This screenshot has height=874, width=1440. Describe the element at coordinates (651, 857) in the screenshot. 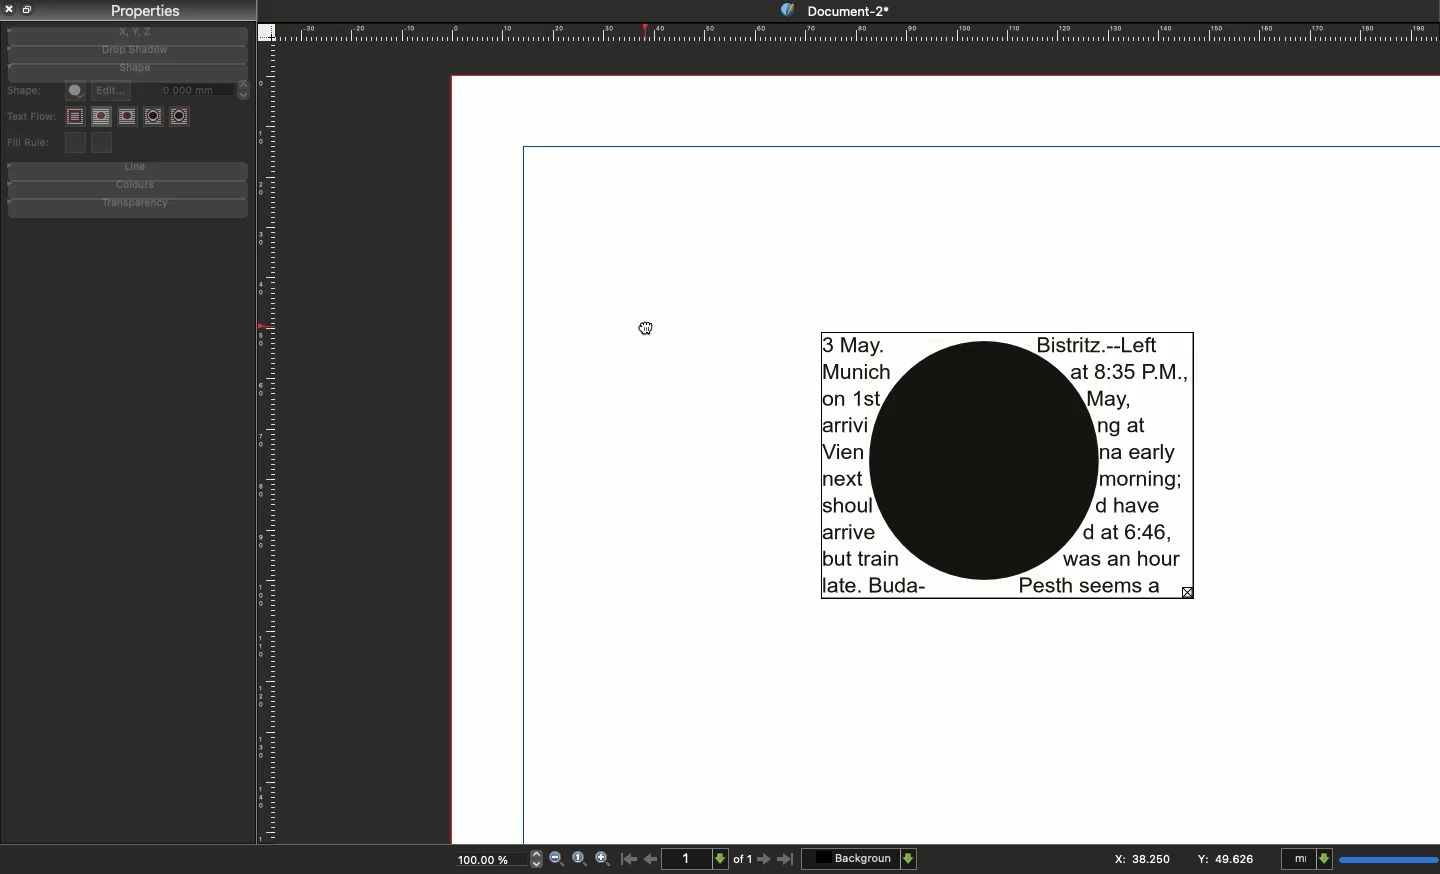

I see `Previous page` at that location.